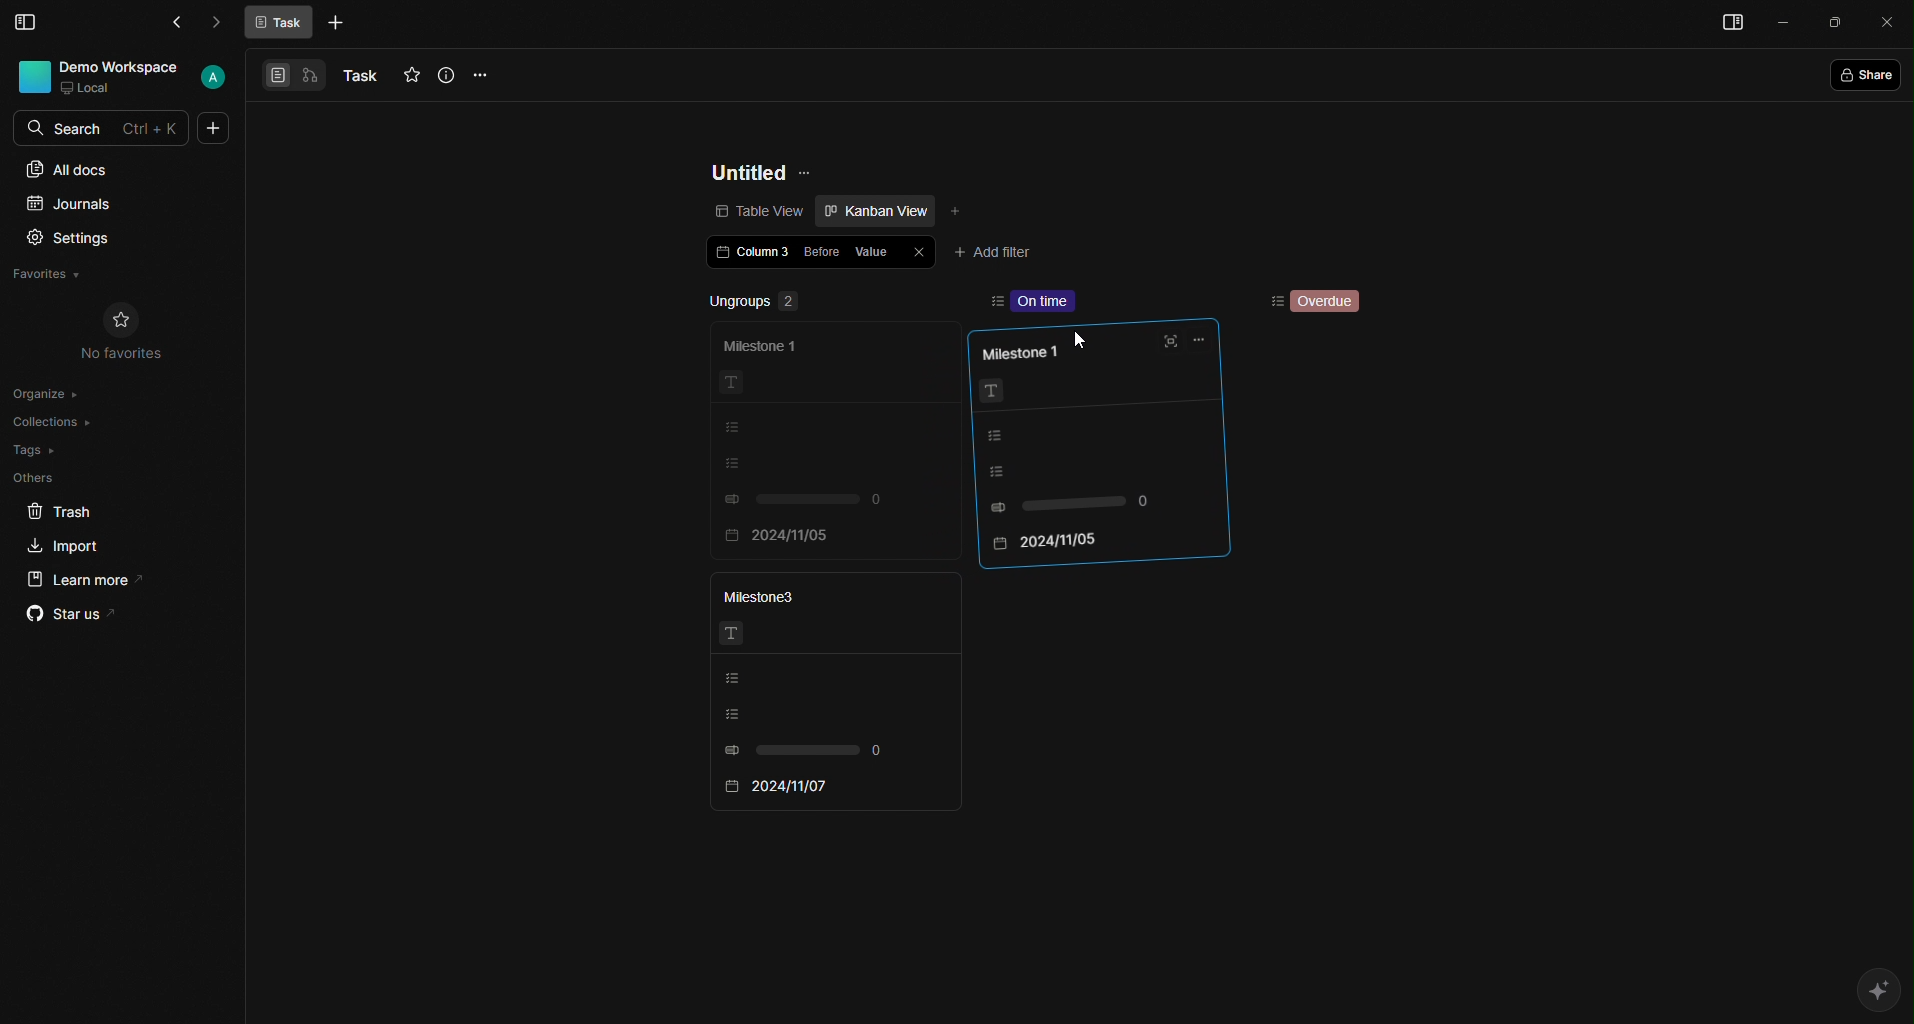 The image size is (1914, 1024). What do you see at coordinates (1836, 22) in the screenshot?
I see `Box` at bounding box center [1836, 22].